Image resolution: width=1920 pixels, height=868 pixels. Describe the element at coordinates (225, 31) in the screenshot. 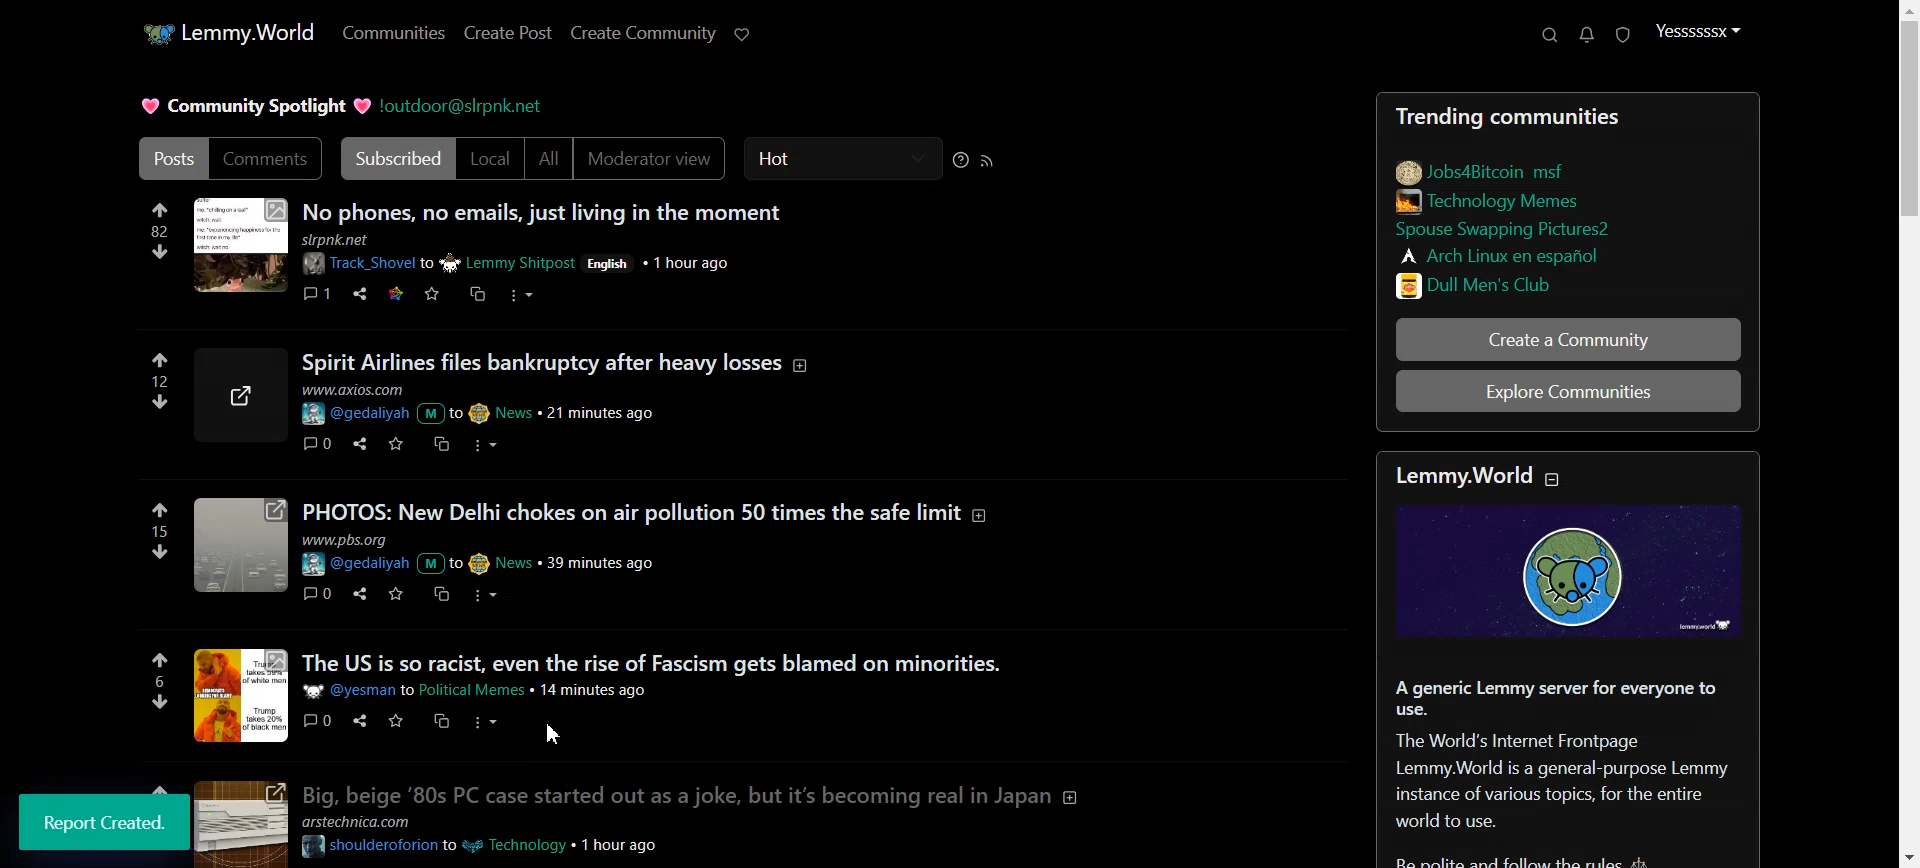

I see `Home page` at that location.